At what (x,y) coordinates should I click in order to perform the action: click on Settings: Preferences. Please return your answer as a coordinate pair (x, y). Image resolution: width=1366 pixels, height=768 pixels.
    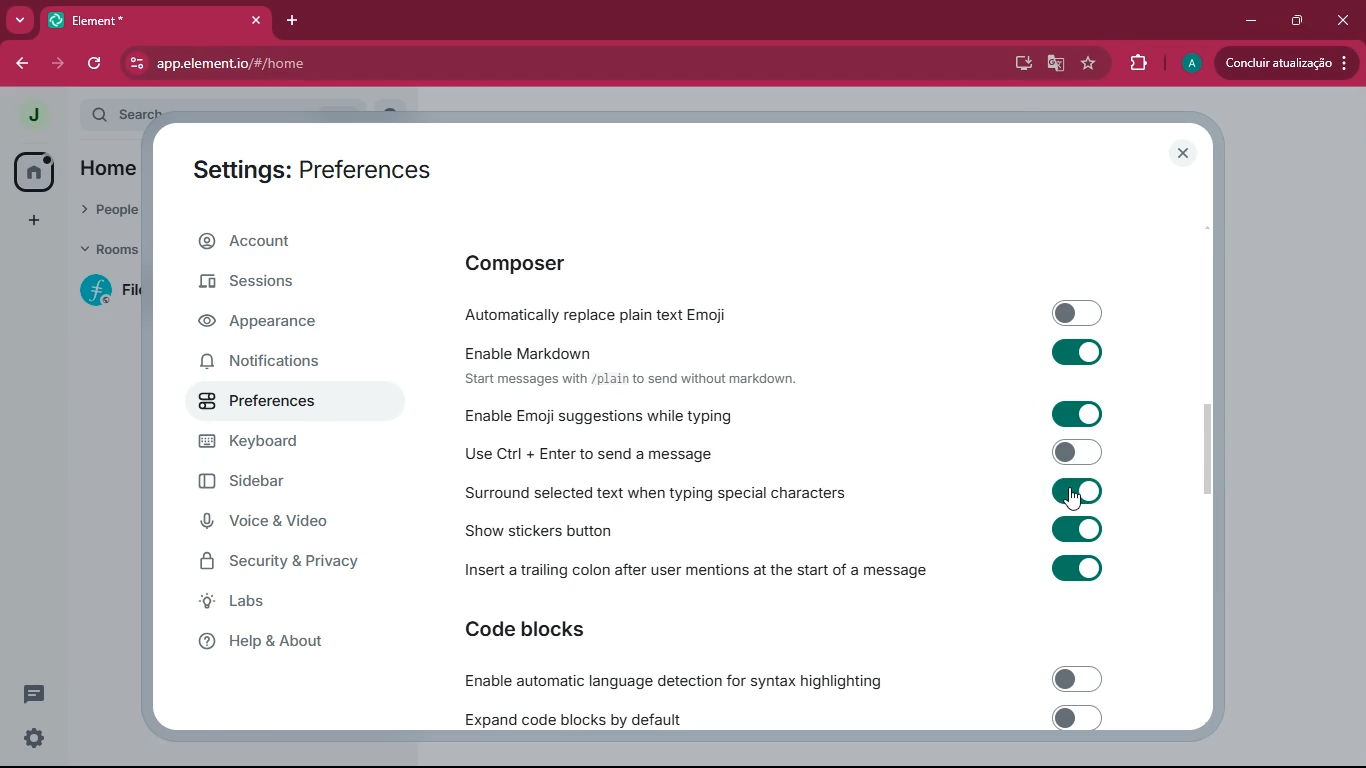
    Looking at the image, I should click on (311, 166).